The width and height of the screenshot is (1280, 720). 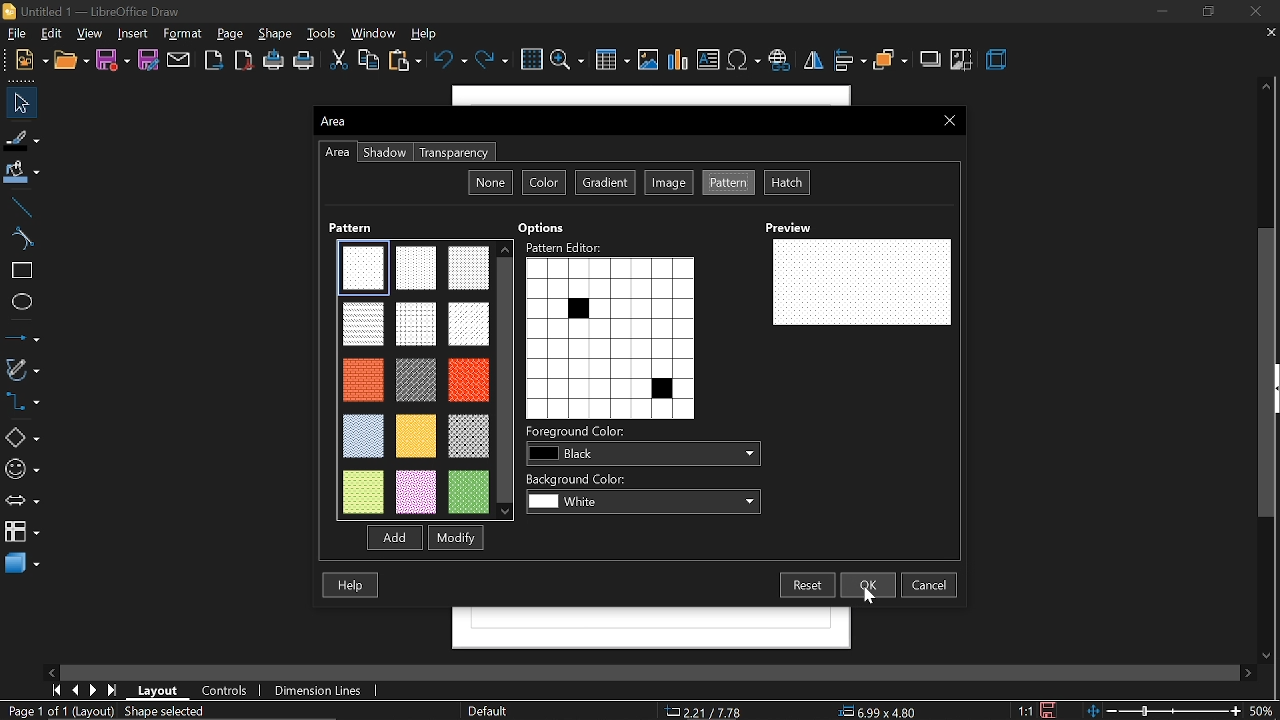 What do you see at coordinates (883, 710) in the screenshot?
I see `position` at bounding box center [883, 710].